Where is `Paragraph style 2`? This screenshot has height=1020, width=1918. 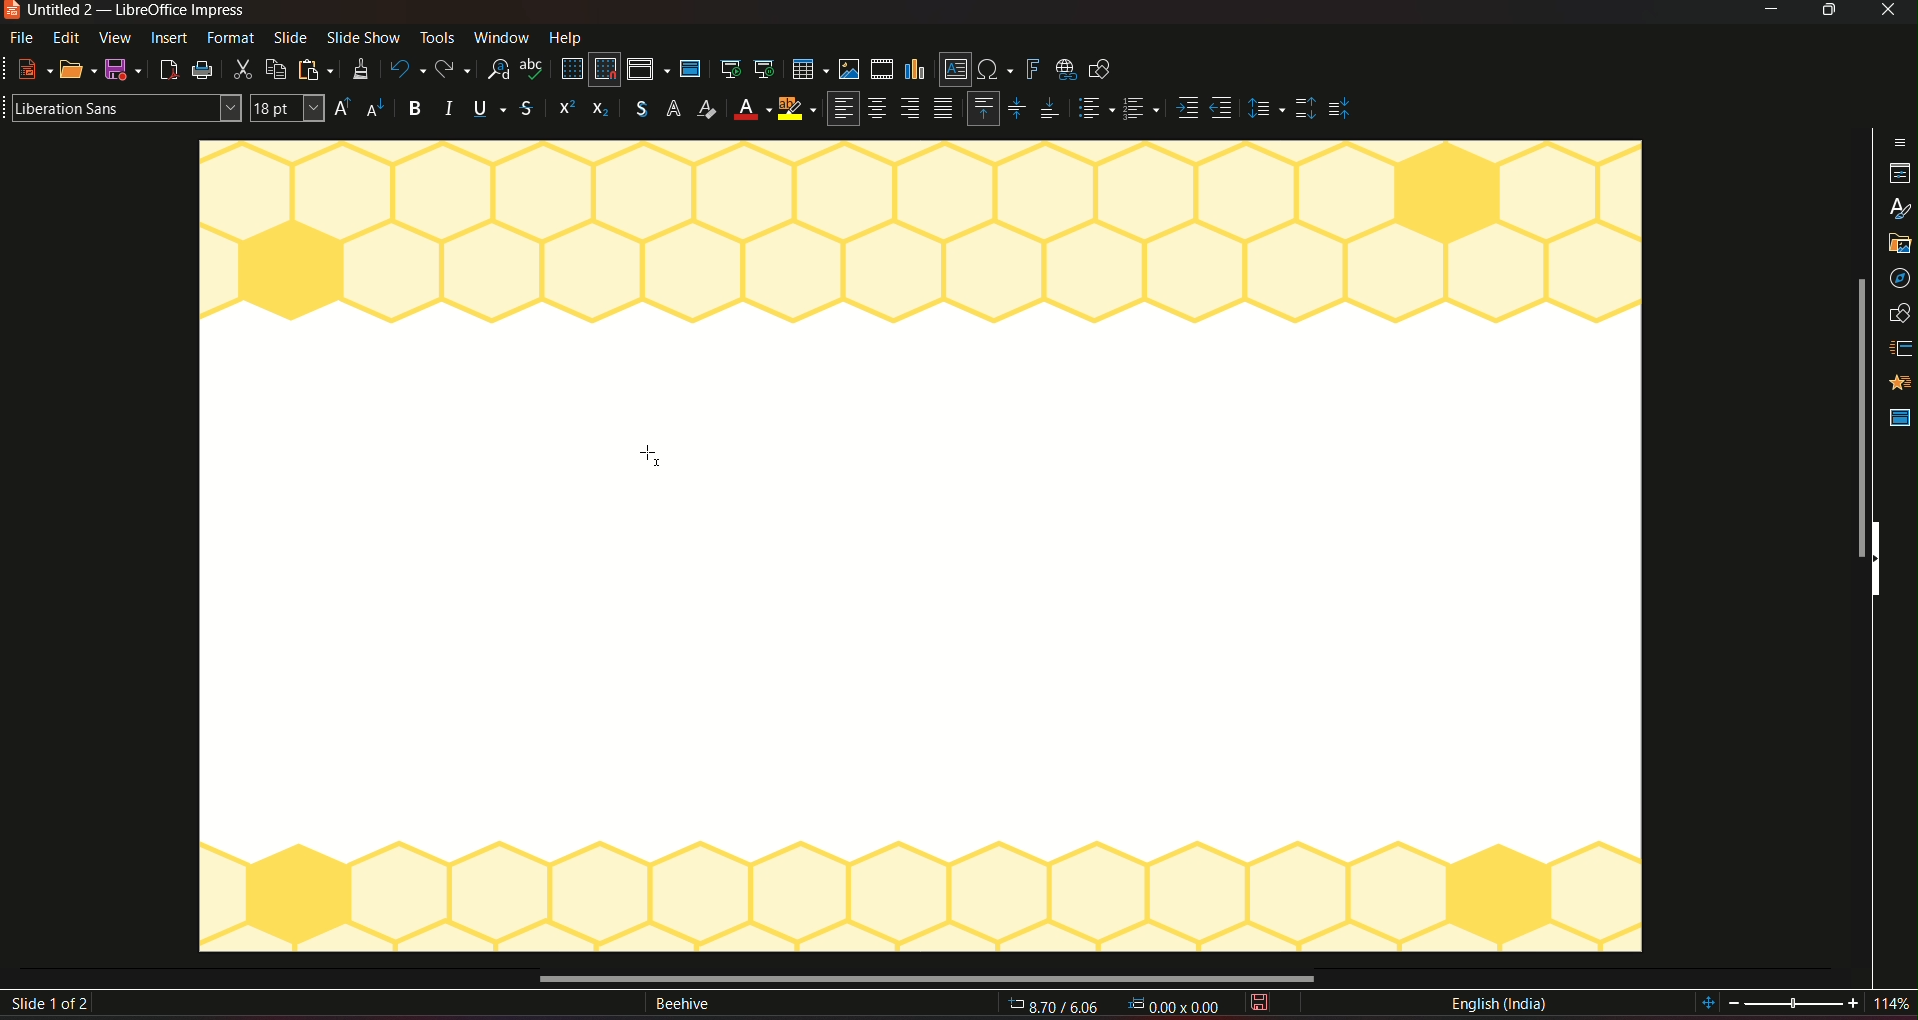
Paragraph style 2 is located at coordinates (1144, 110).